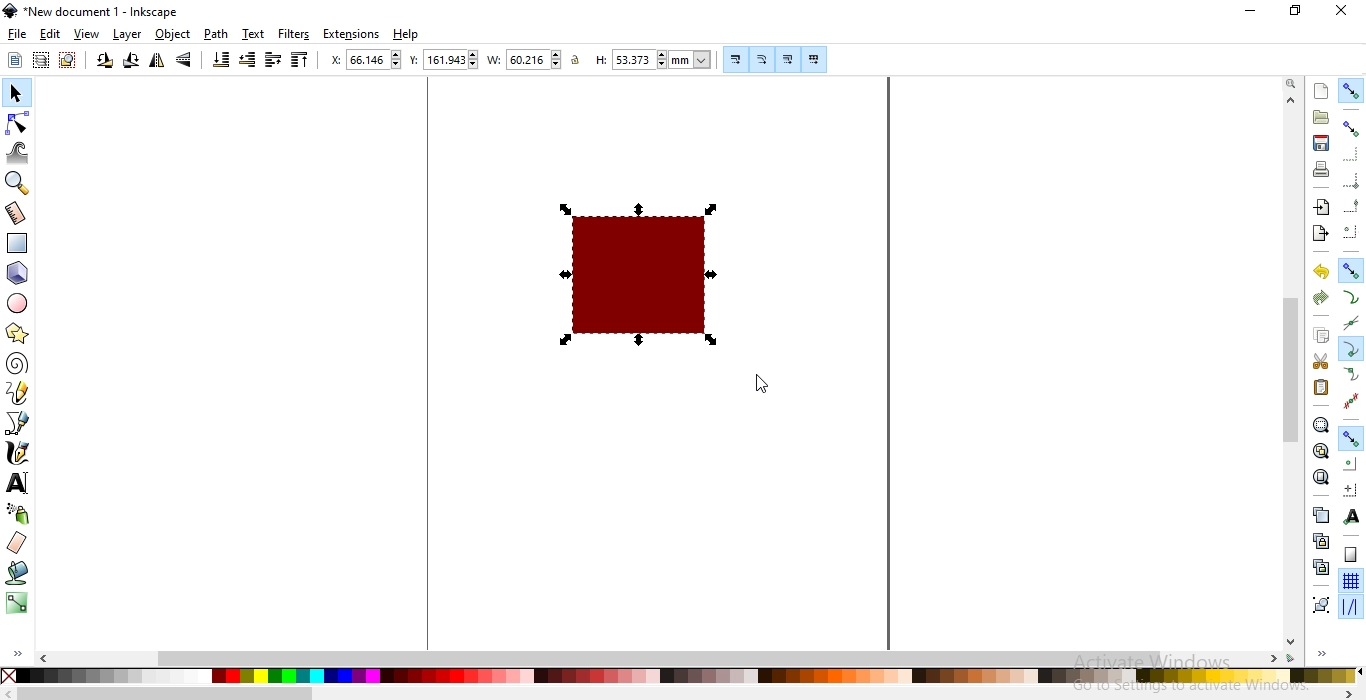  What do you see at coordinates (20, 244) in the screenshot?
I see `create rectangles and squares` at bounding box center [20, 244].